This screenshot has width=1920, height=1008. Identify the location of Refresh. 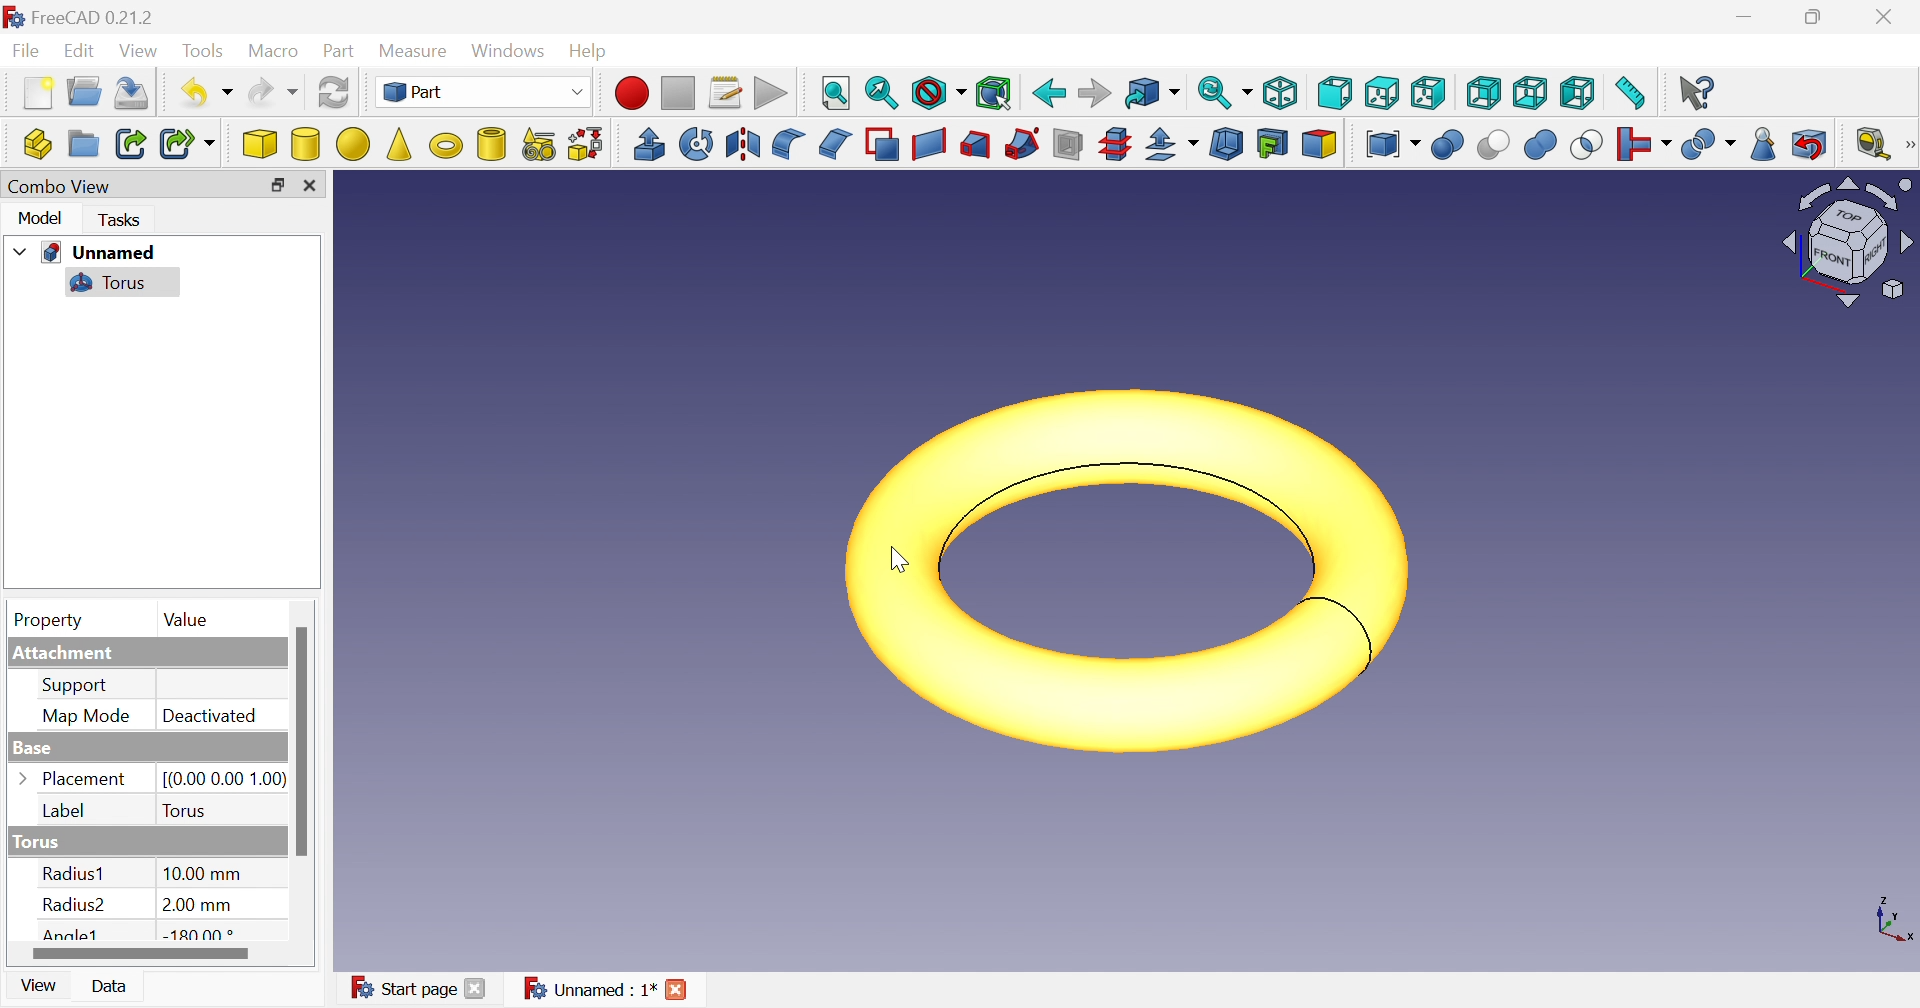
(134, 92).